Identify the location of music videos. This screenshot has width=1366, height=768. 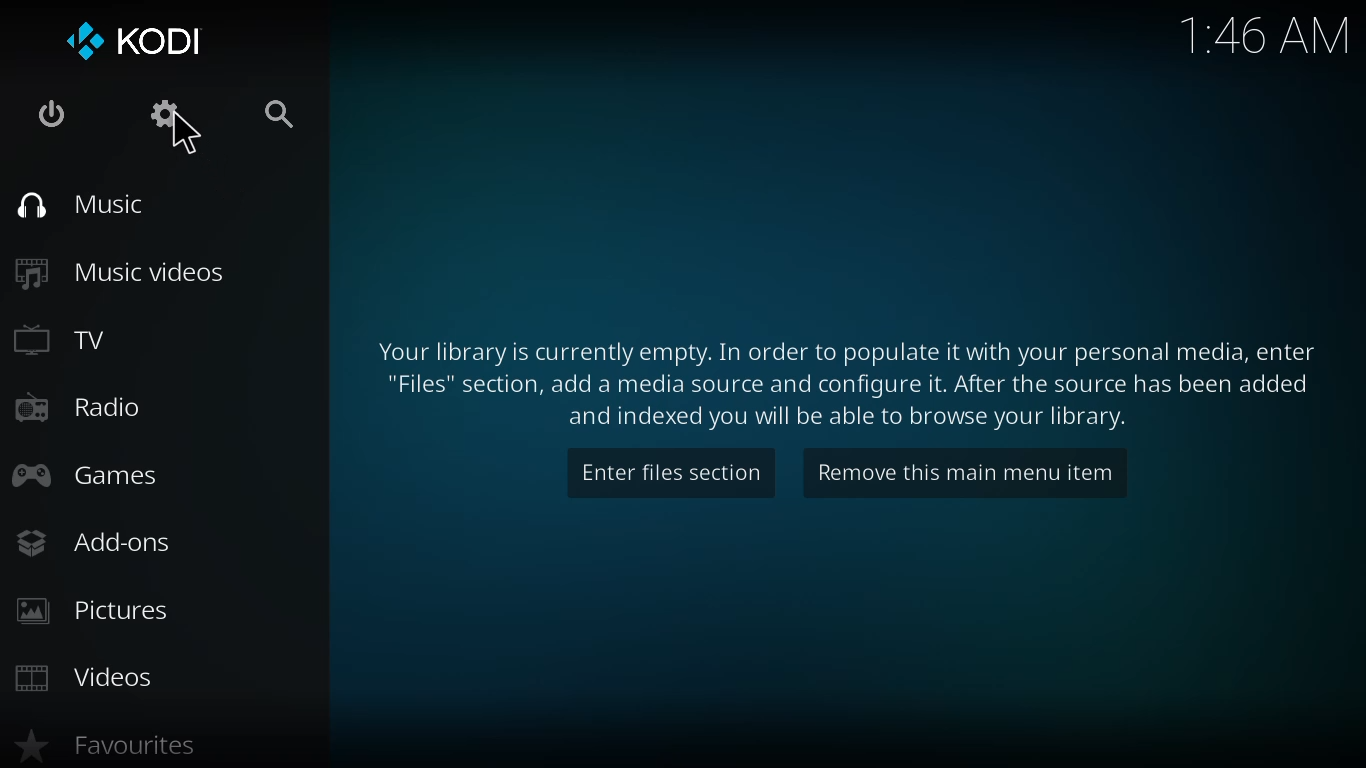
(124, 271).